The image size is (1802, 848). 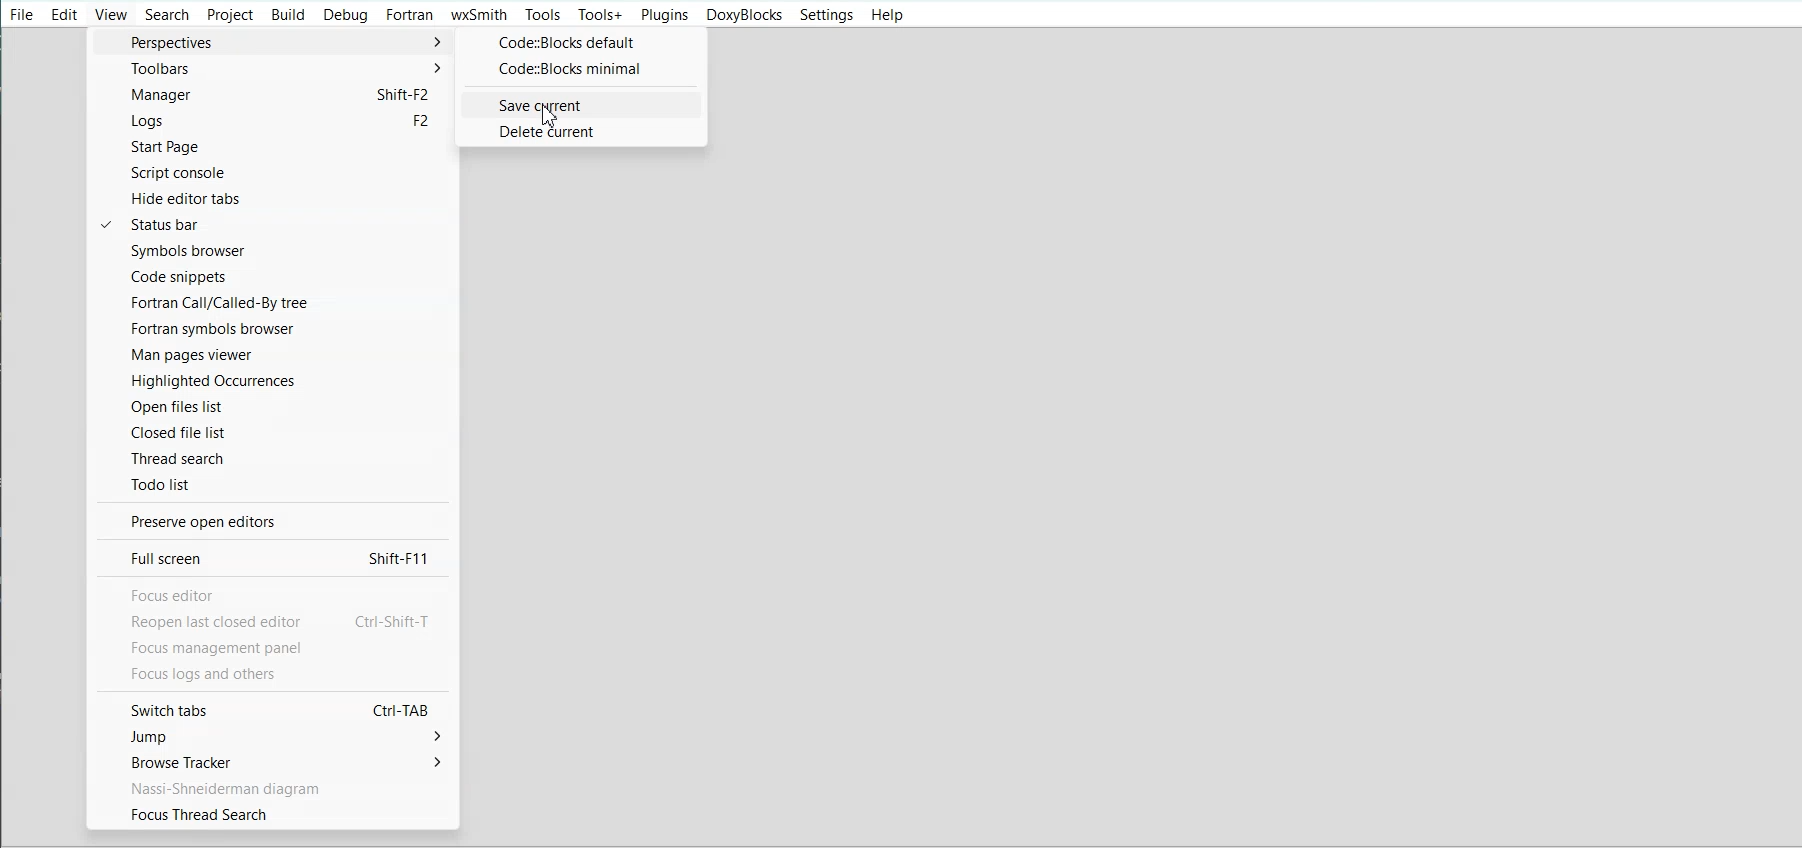 I want to click on text, so click(x=277, y=634).